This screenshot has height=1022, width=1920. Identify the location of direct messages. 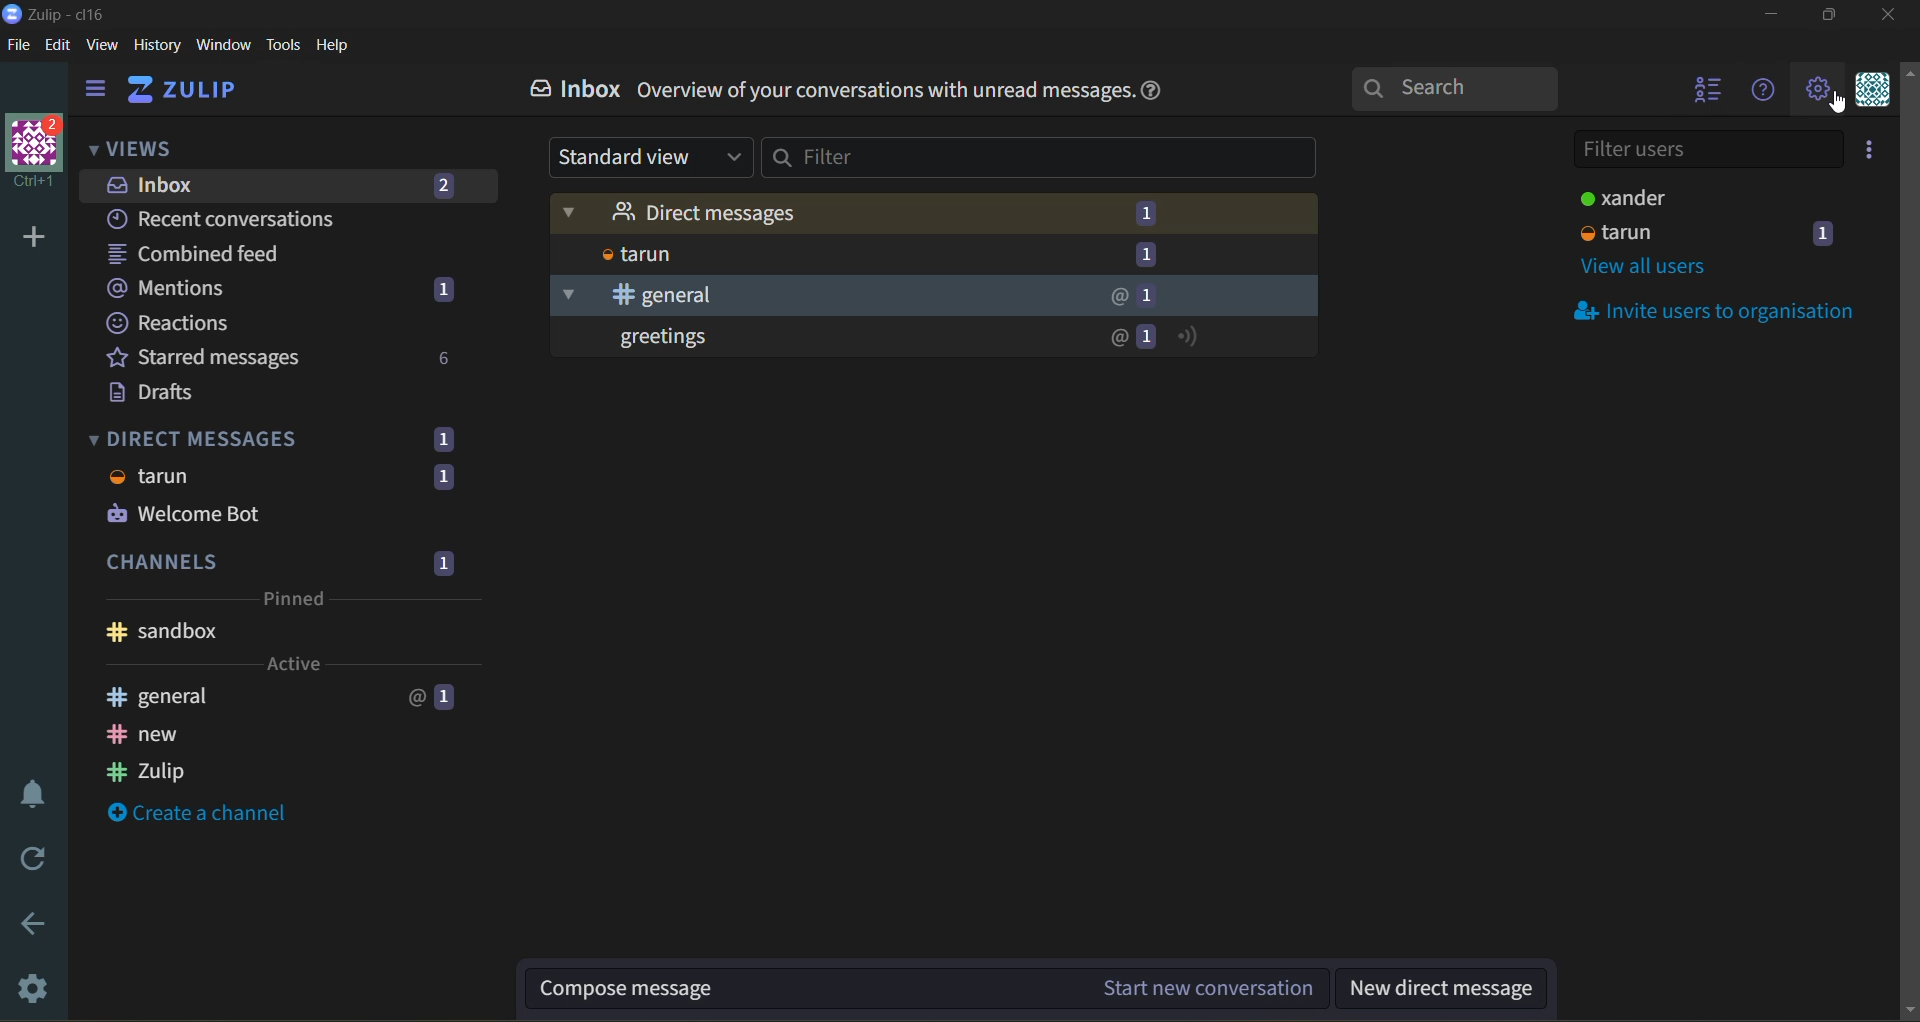
(929, 212).